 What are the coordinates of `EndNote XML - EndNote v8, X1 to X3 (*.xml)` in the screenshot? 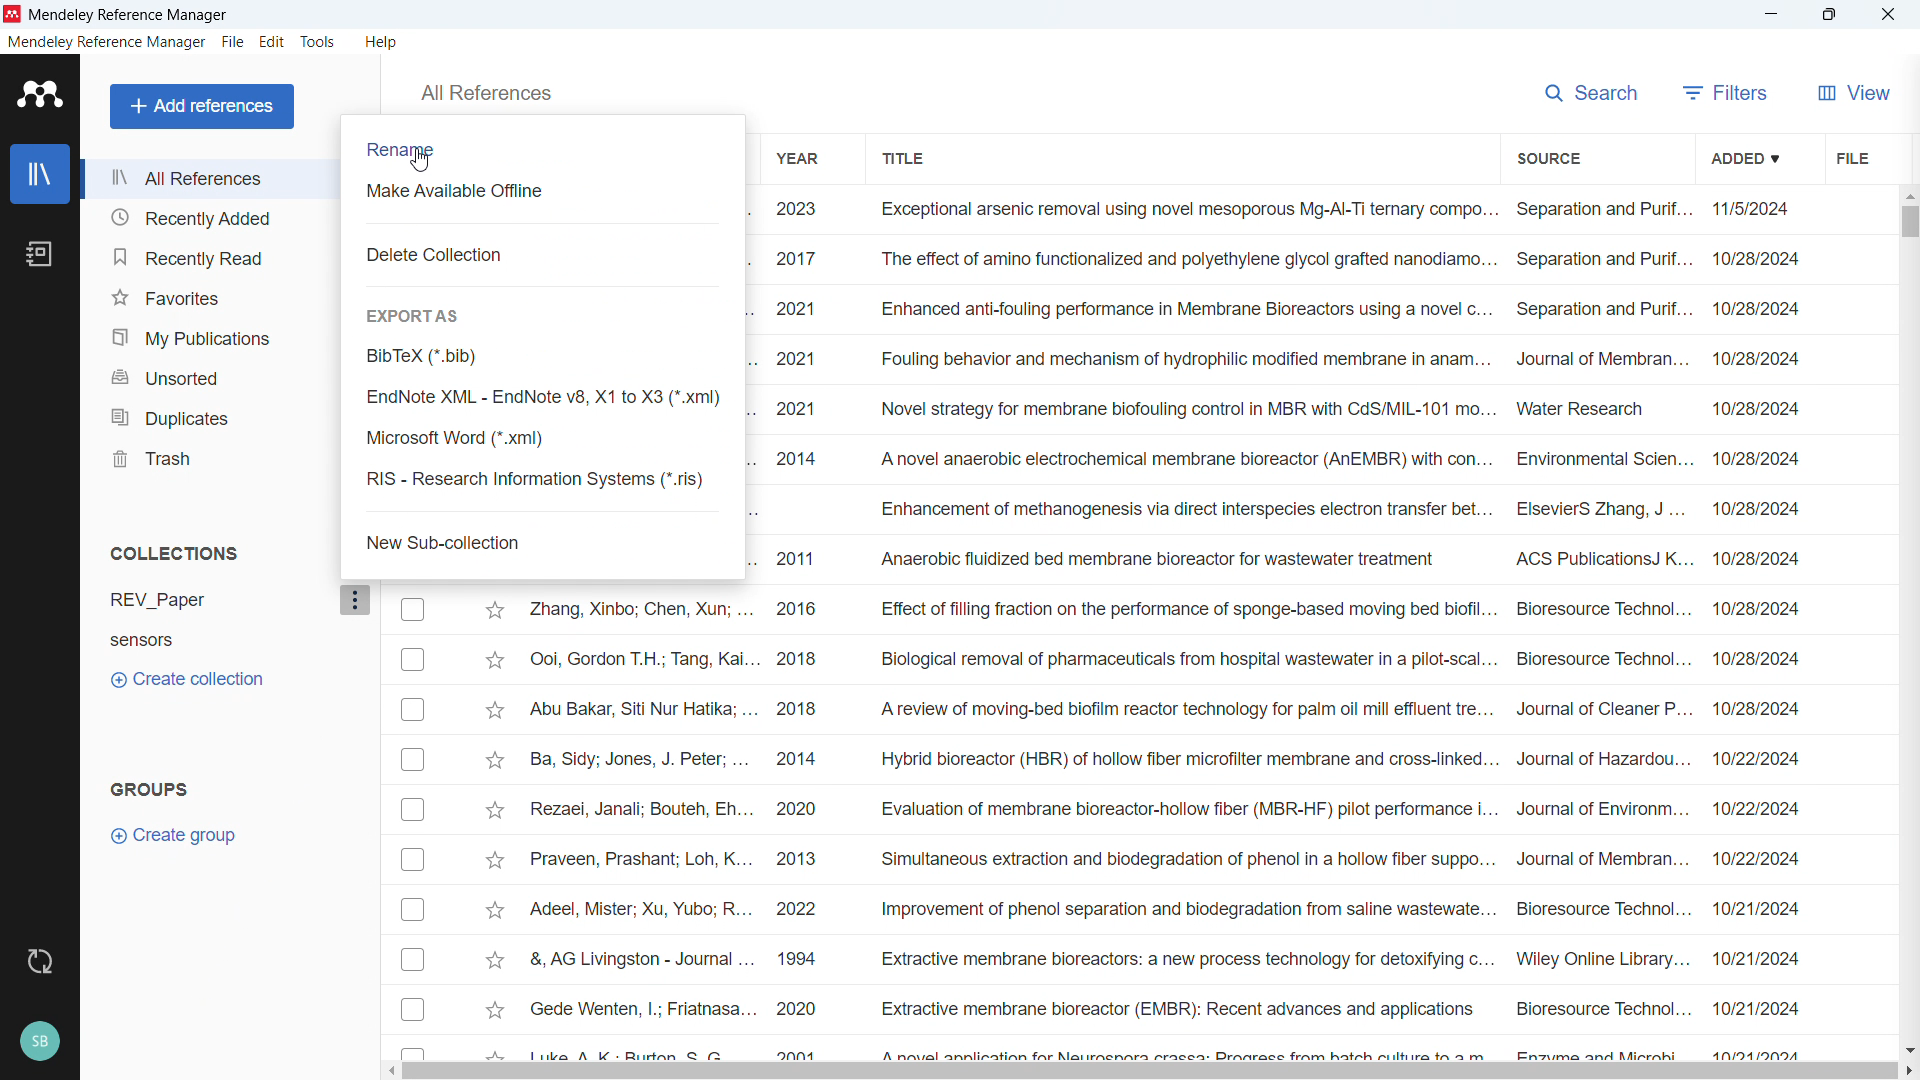 It's located at (542, 398).